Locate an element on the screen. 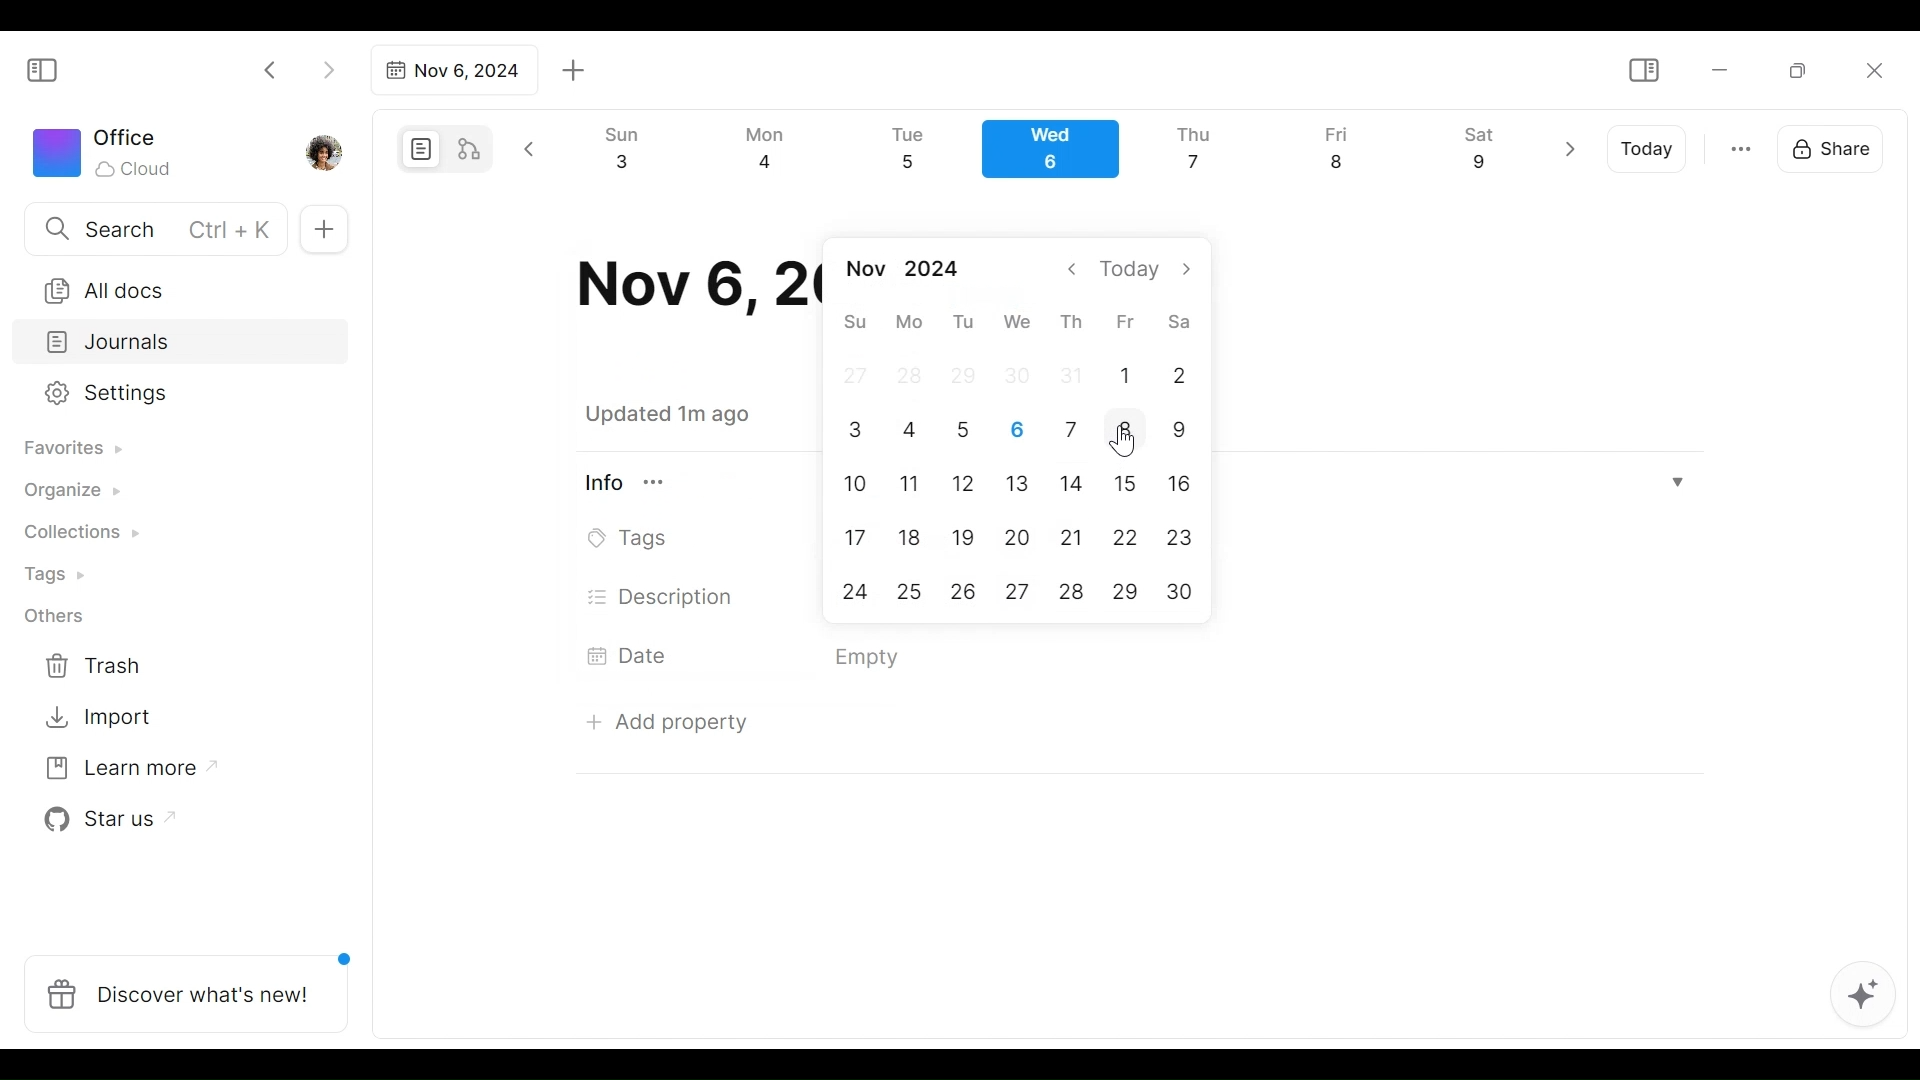 This screenshot has height=1080, width=1920. Tab is located at coordinates (451, 70).